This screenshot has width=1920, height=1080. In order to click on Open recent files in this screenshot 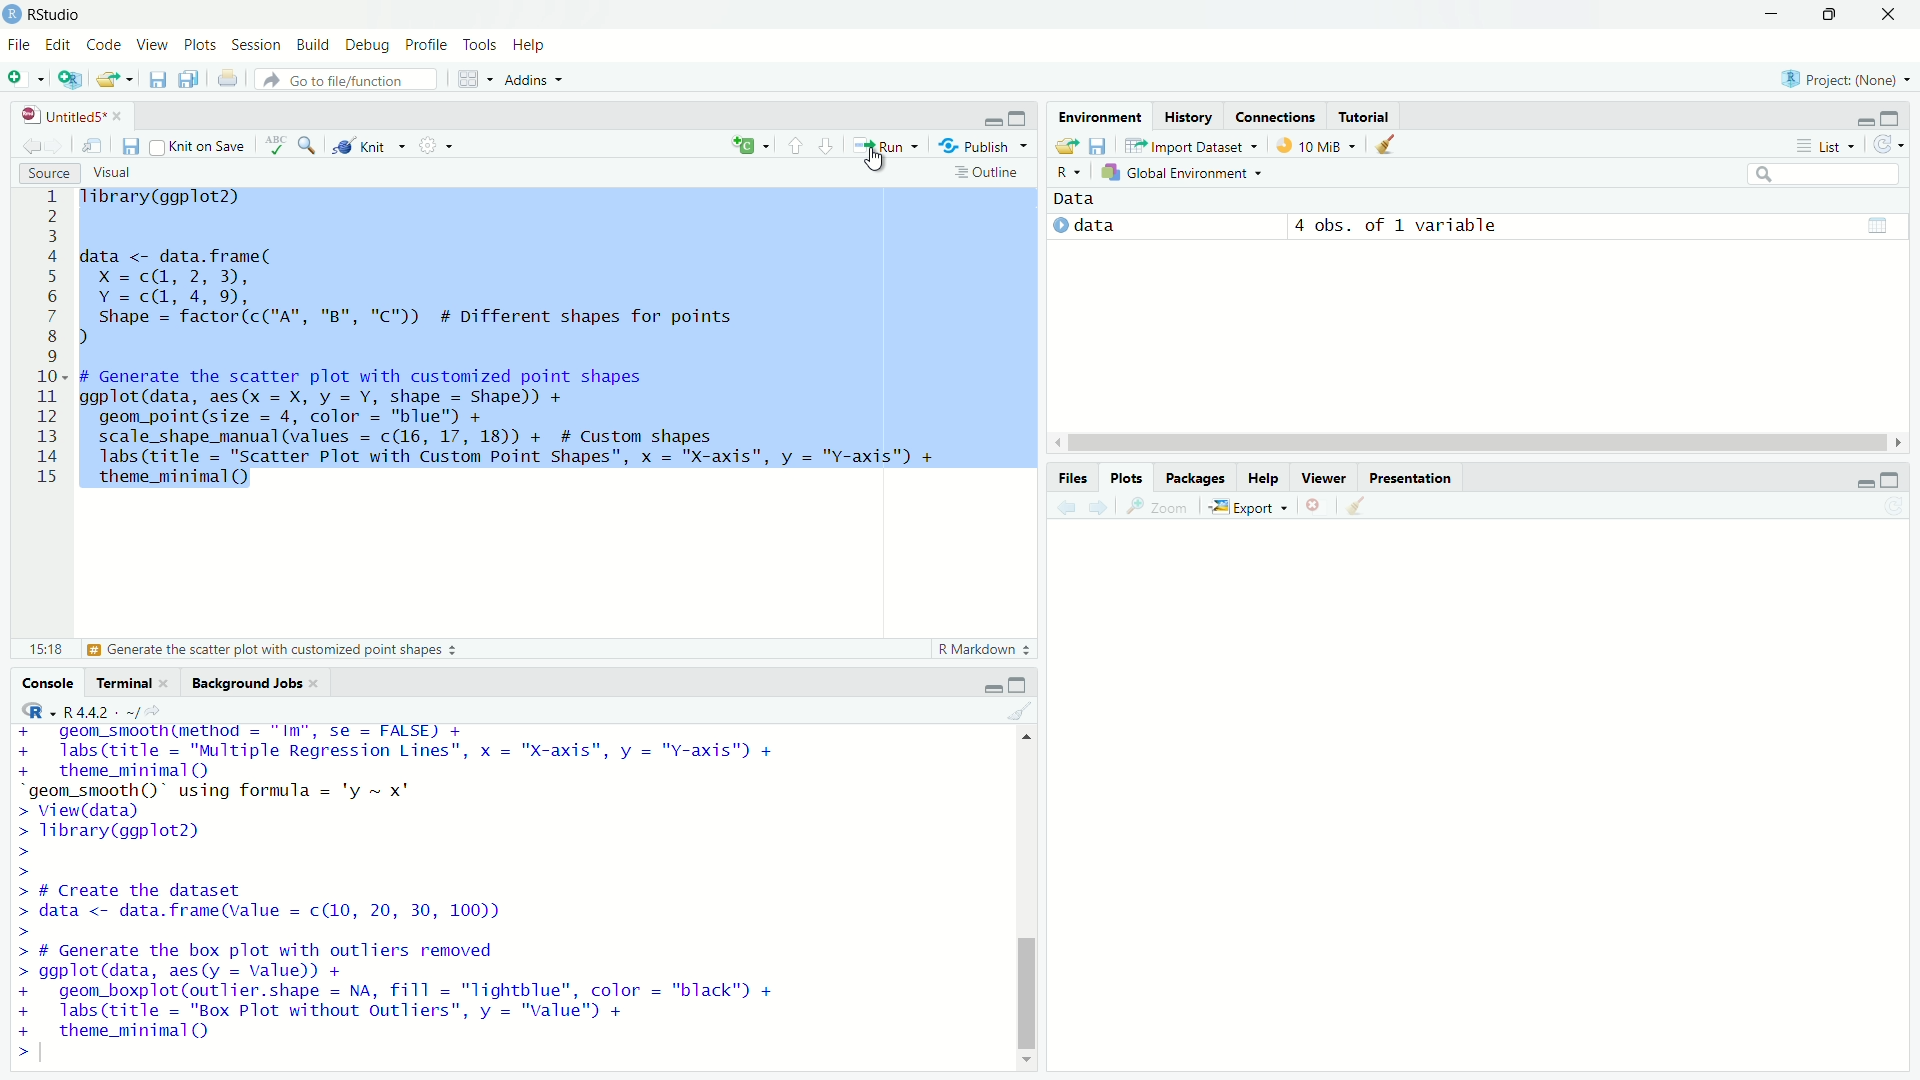, I will do `click(130, 79)`.